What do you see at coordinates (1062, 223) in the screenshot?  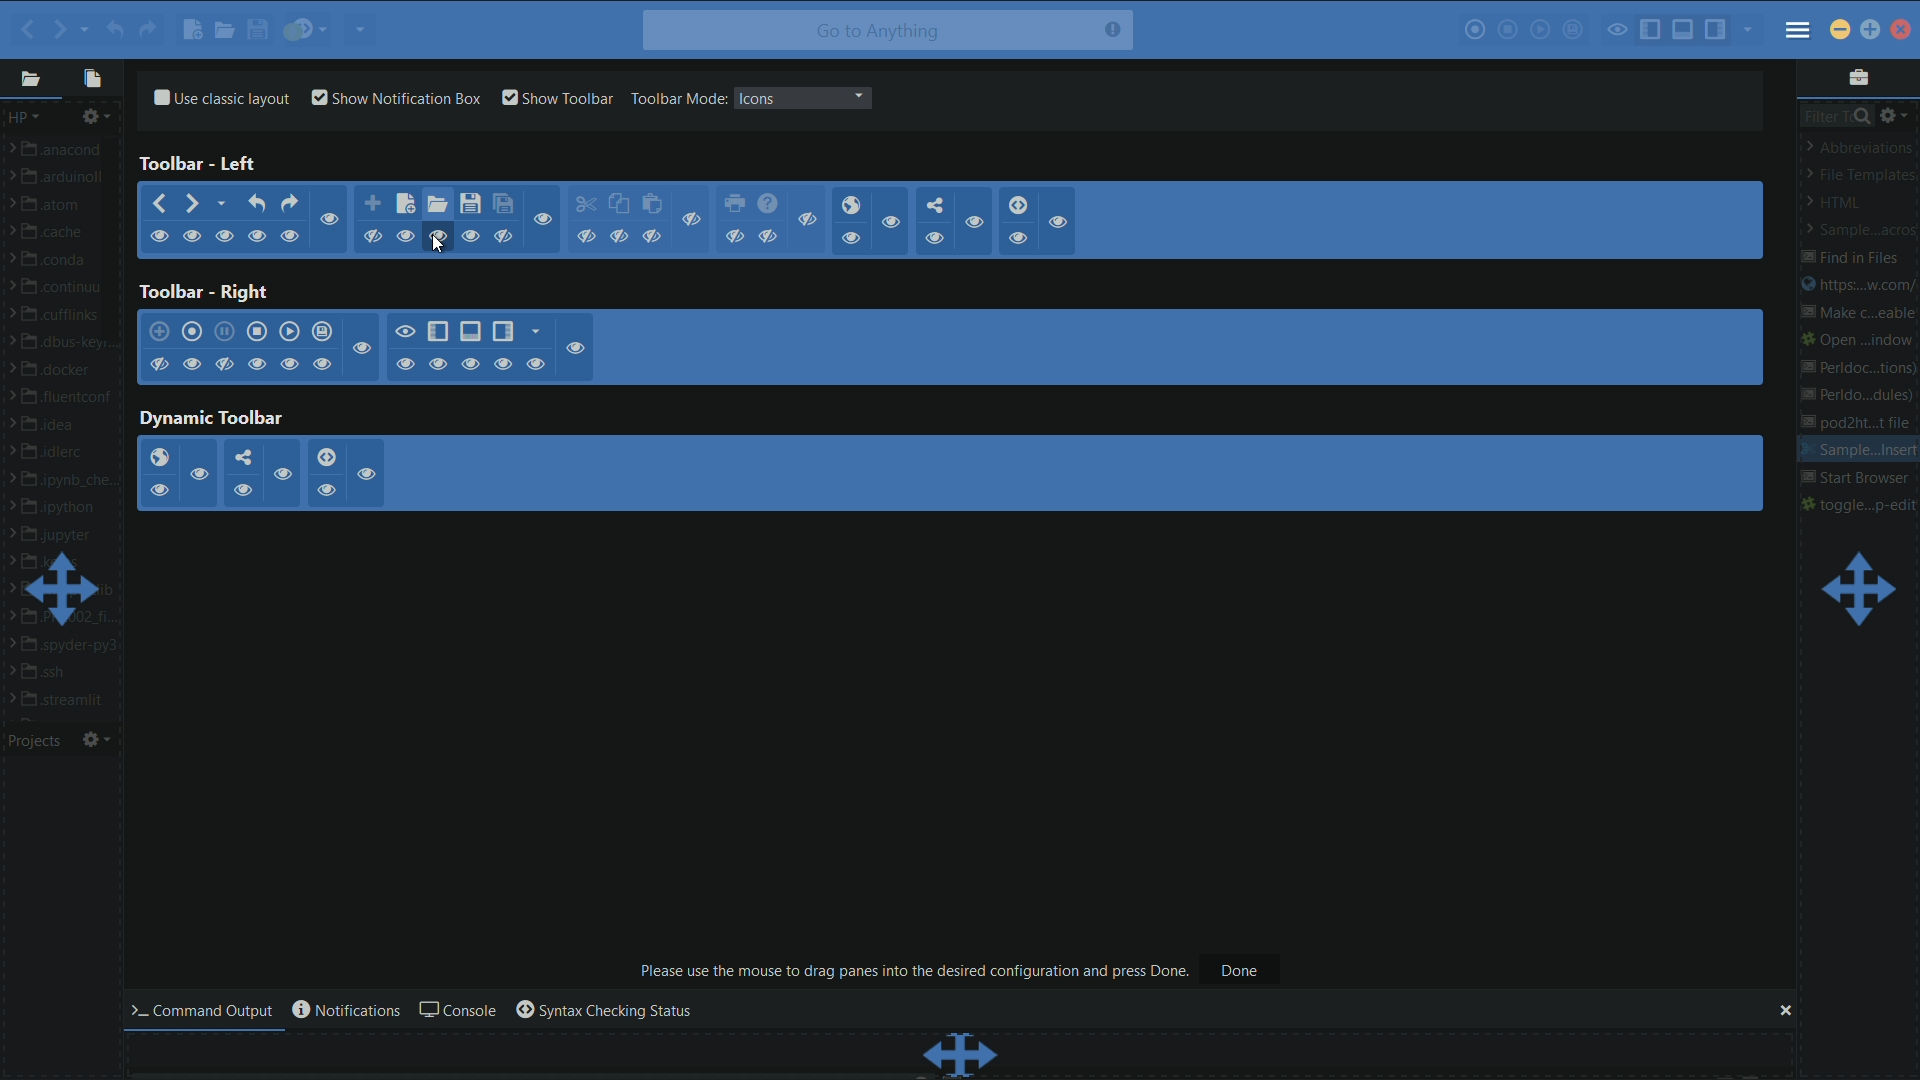 I see `show/hide` at bounding box center [1062, 223].